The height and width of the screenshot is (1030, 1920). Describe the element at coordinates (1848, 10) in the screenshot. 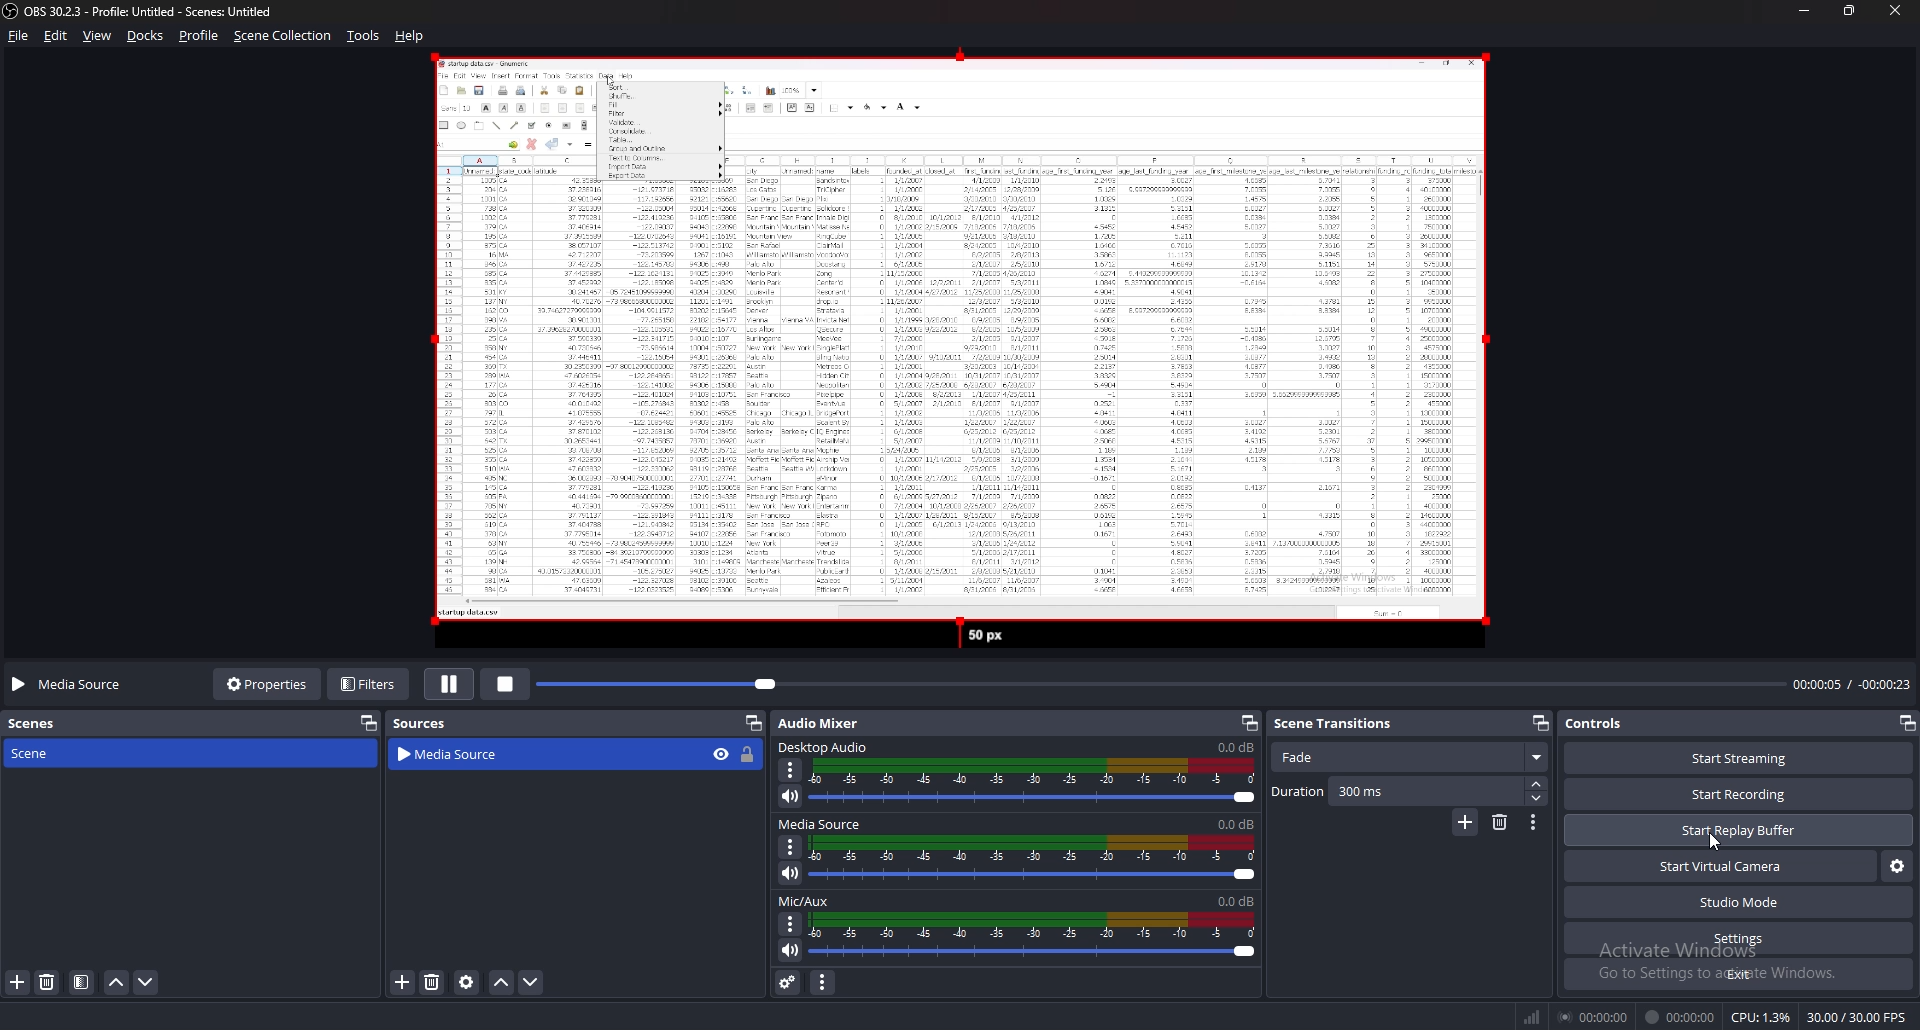

I see `resize` at that location.